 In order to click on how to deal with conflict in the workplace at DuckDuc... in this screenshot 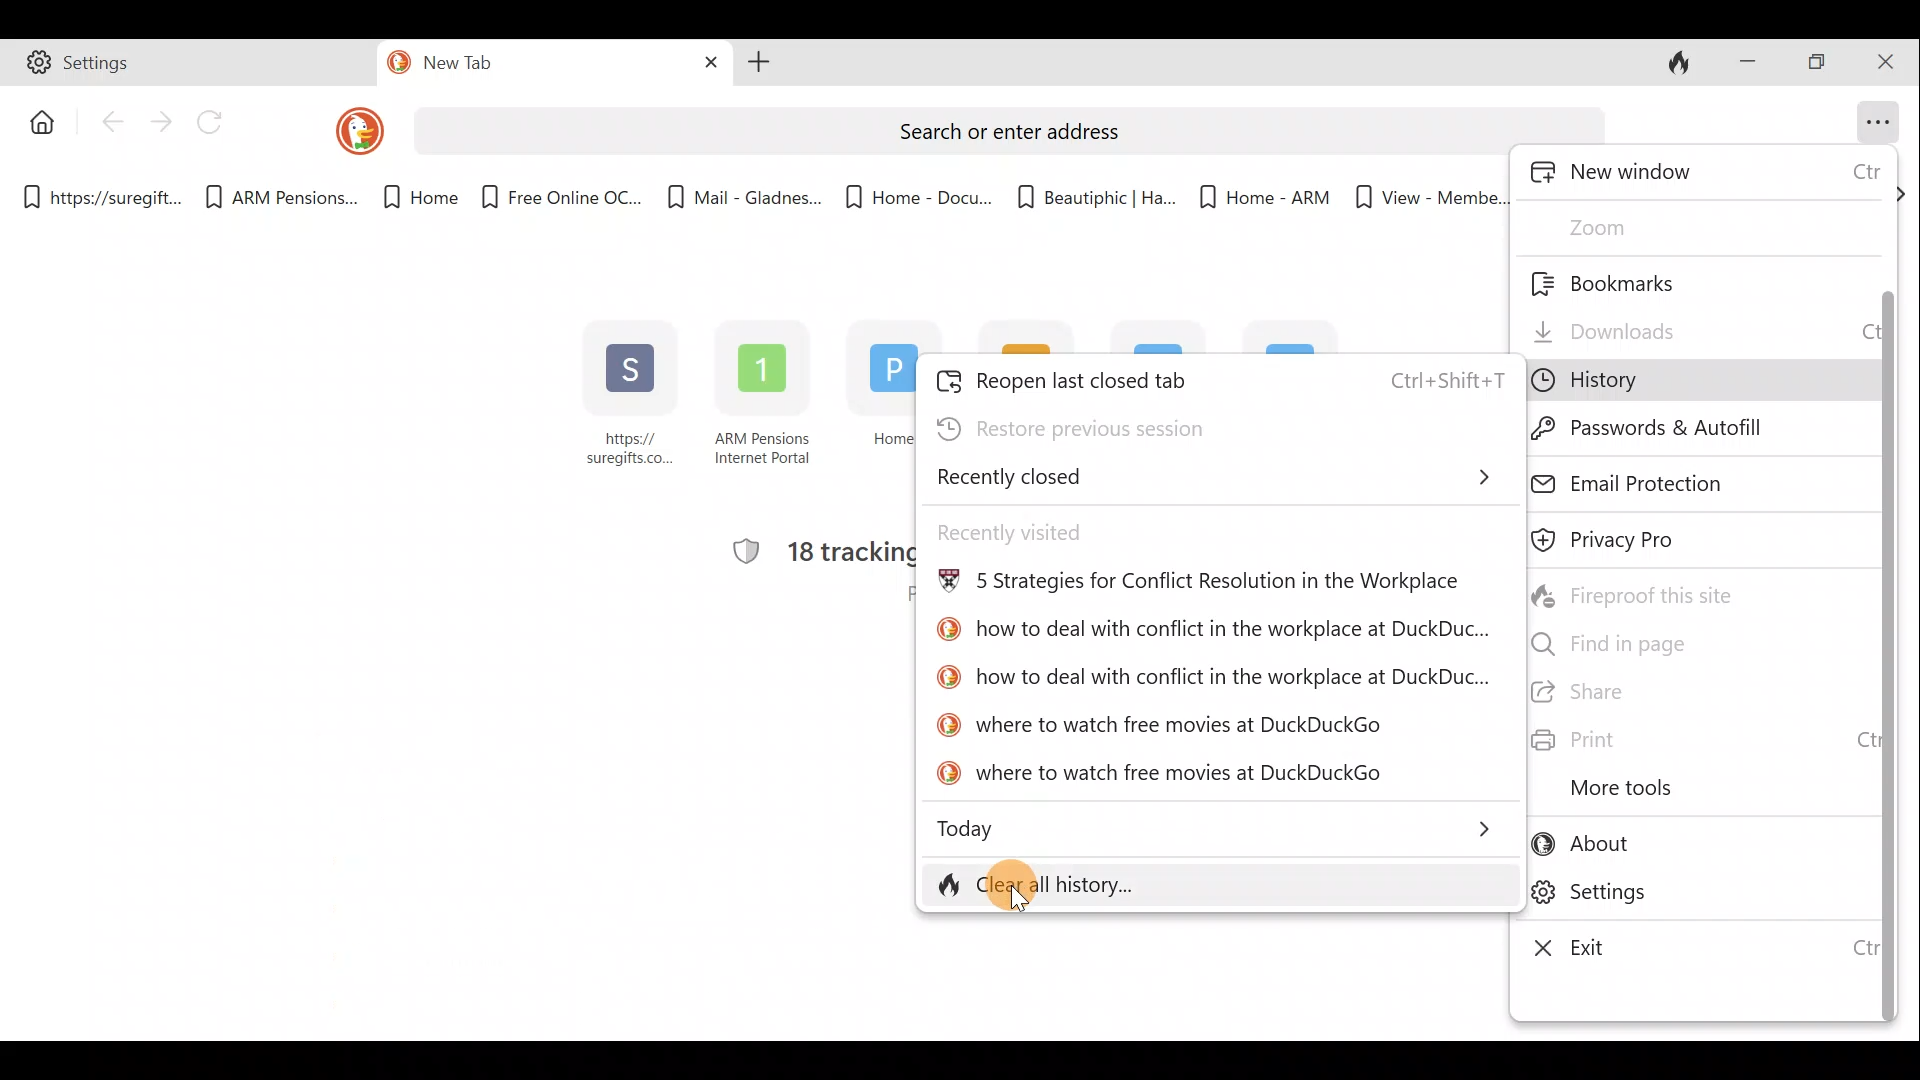, I will do `click(1212, 676)`.